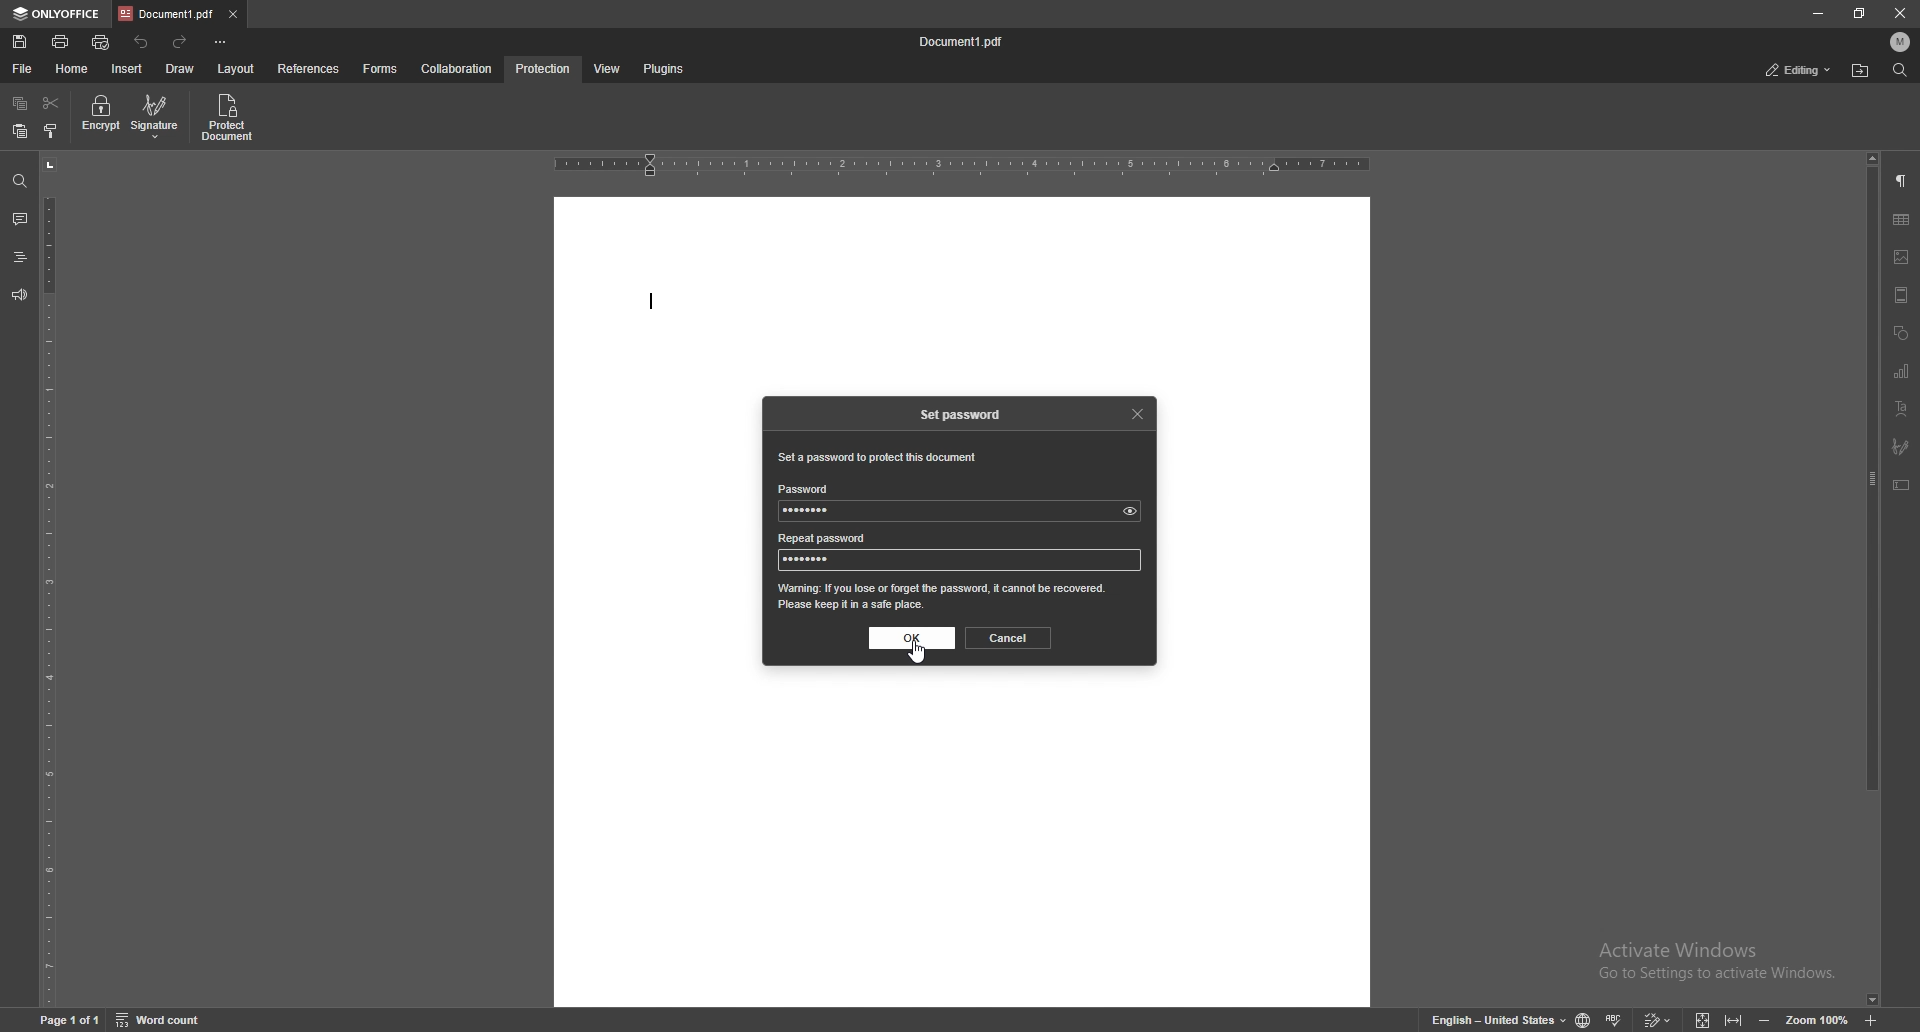  Describe the element at coordinates (308, 70) in the screenshot. I see `references` at that location.